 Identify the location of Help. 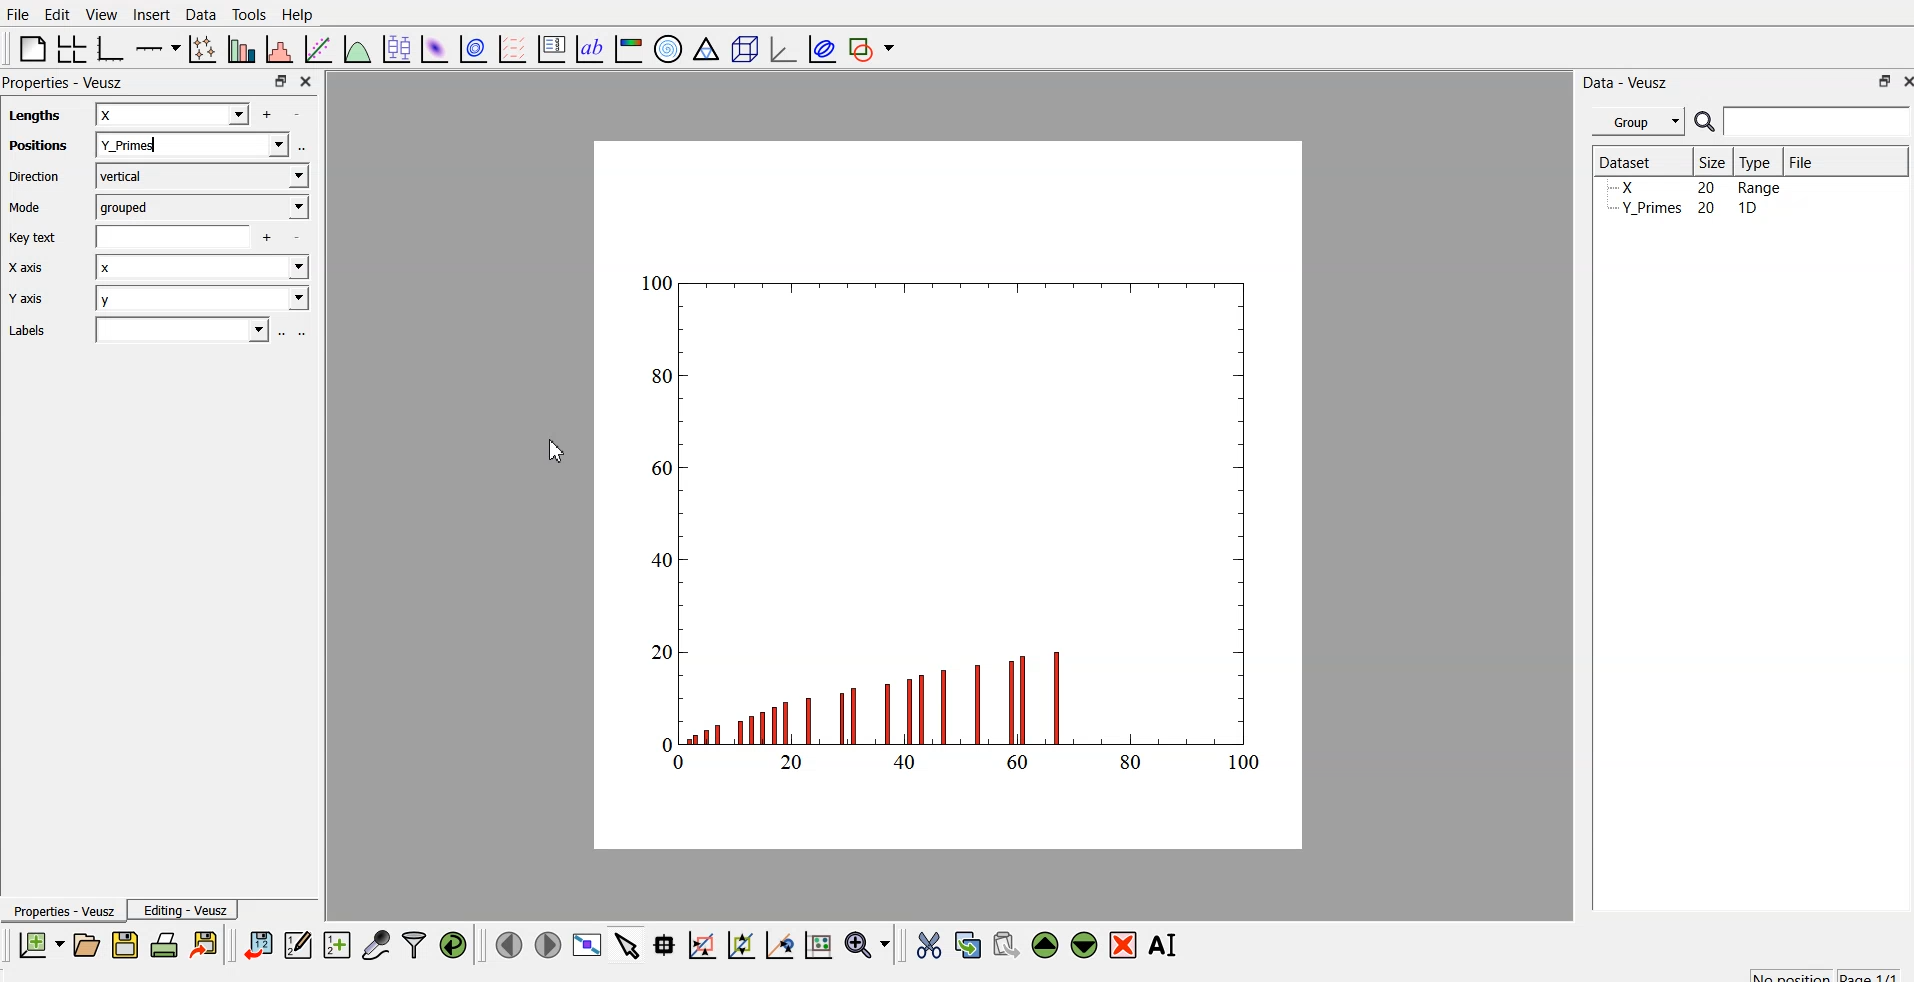
(302, 14).